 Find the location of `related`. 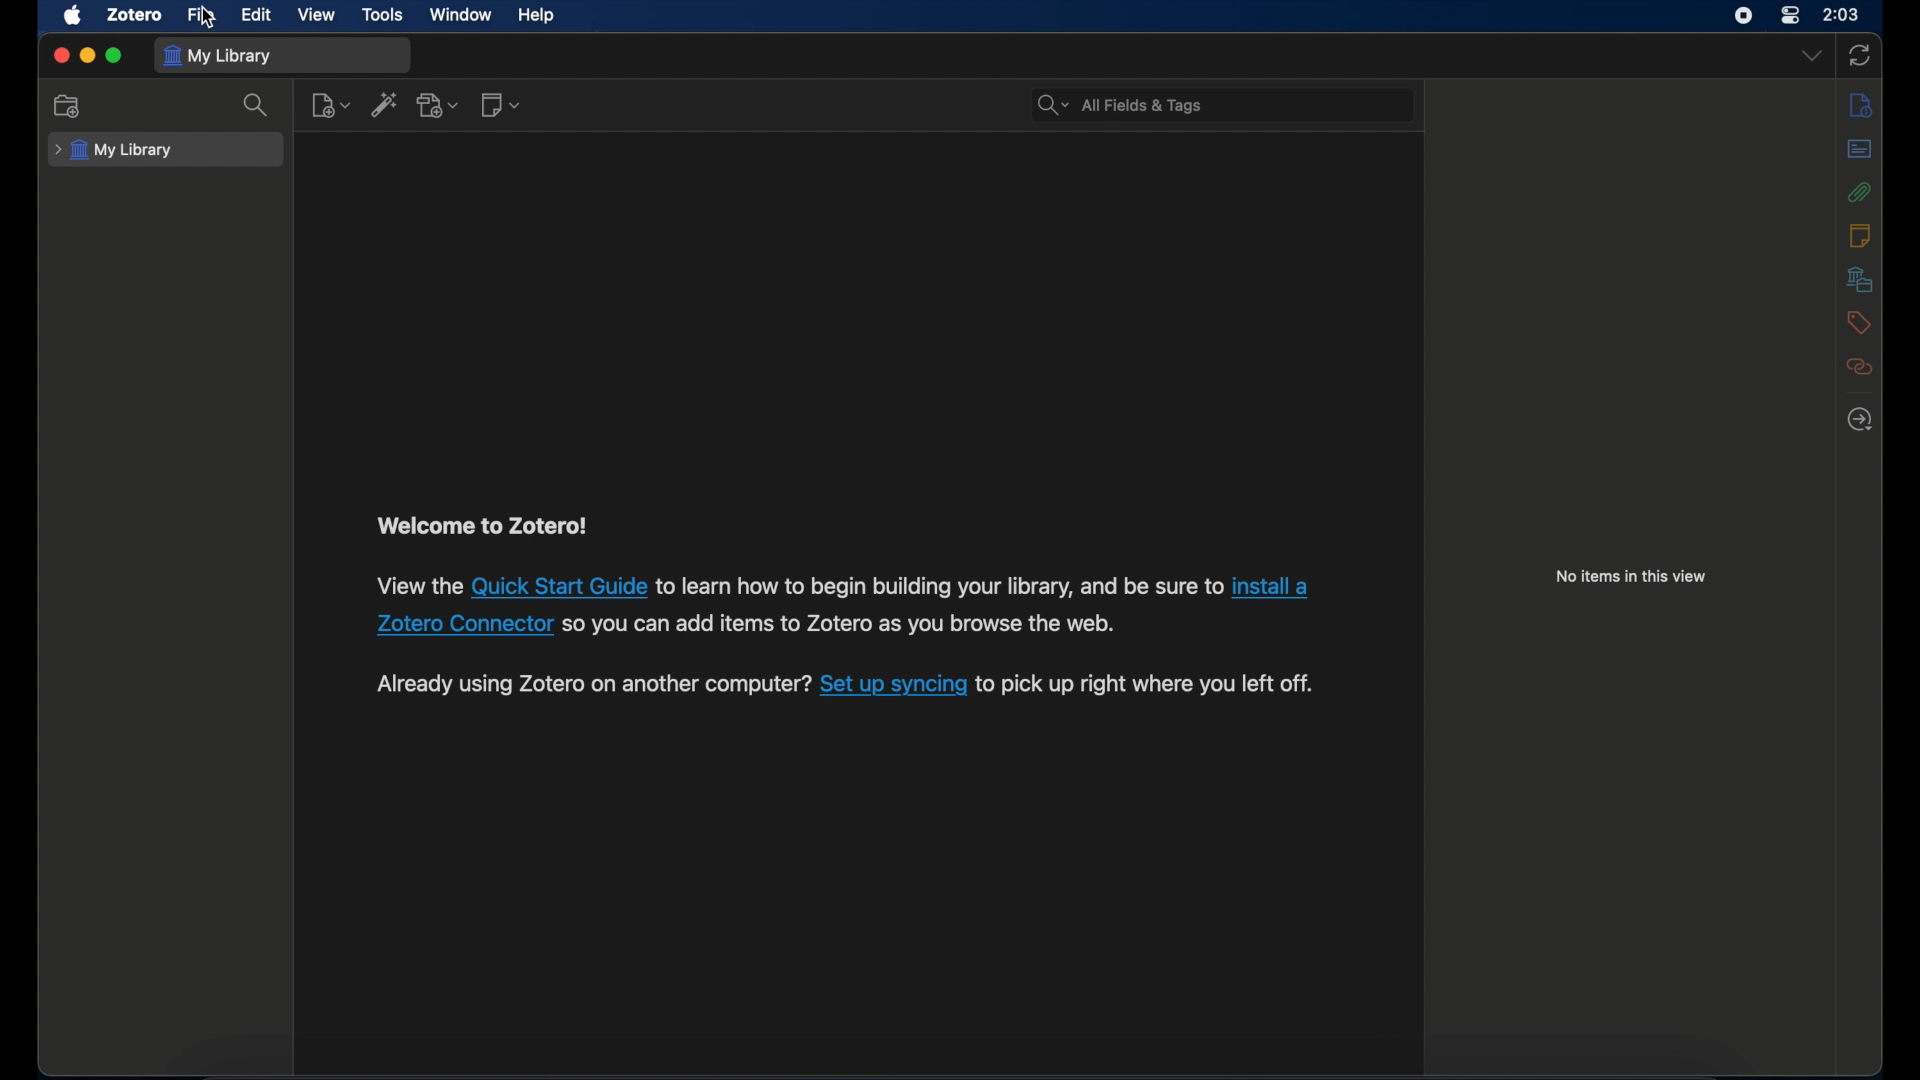

related is located at coordinates (1860, 367).